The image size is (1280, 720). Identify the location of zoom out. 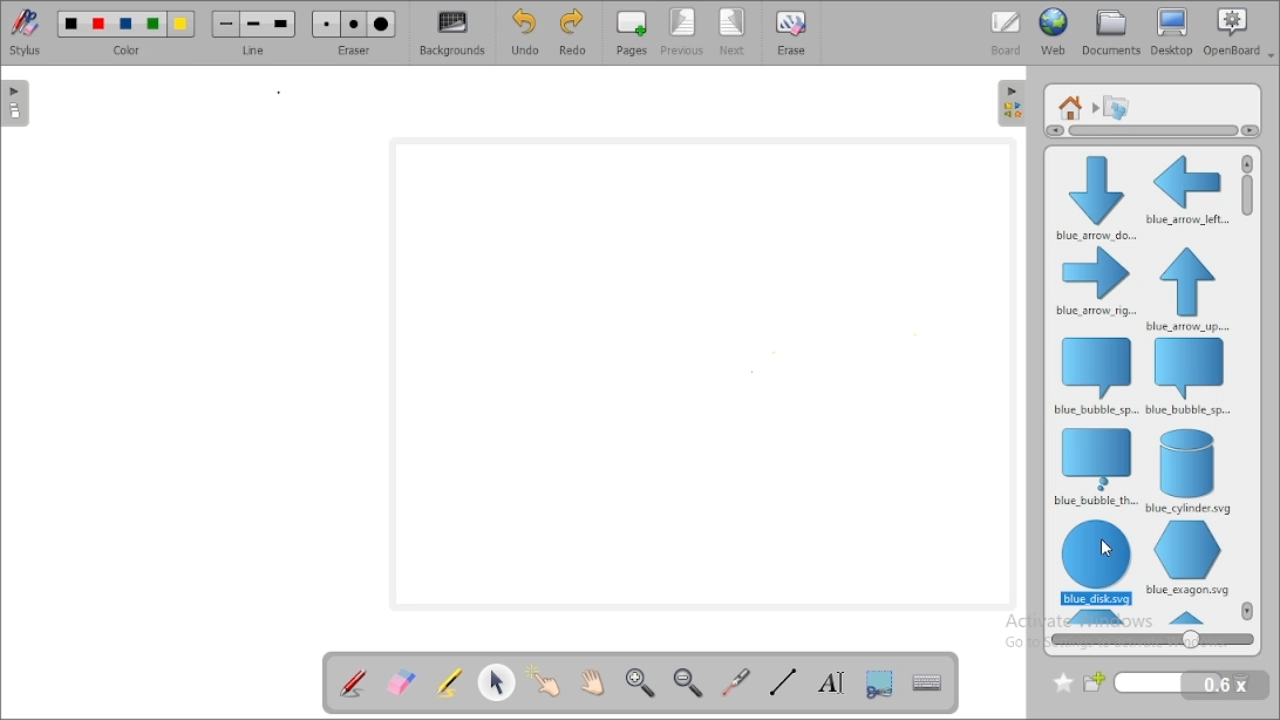
(690, 682).